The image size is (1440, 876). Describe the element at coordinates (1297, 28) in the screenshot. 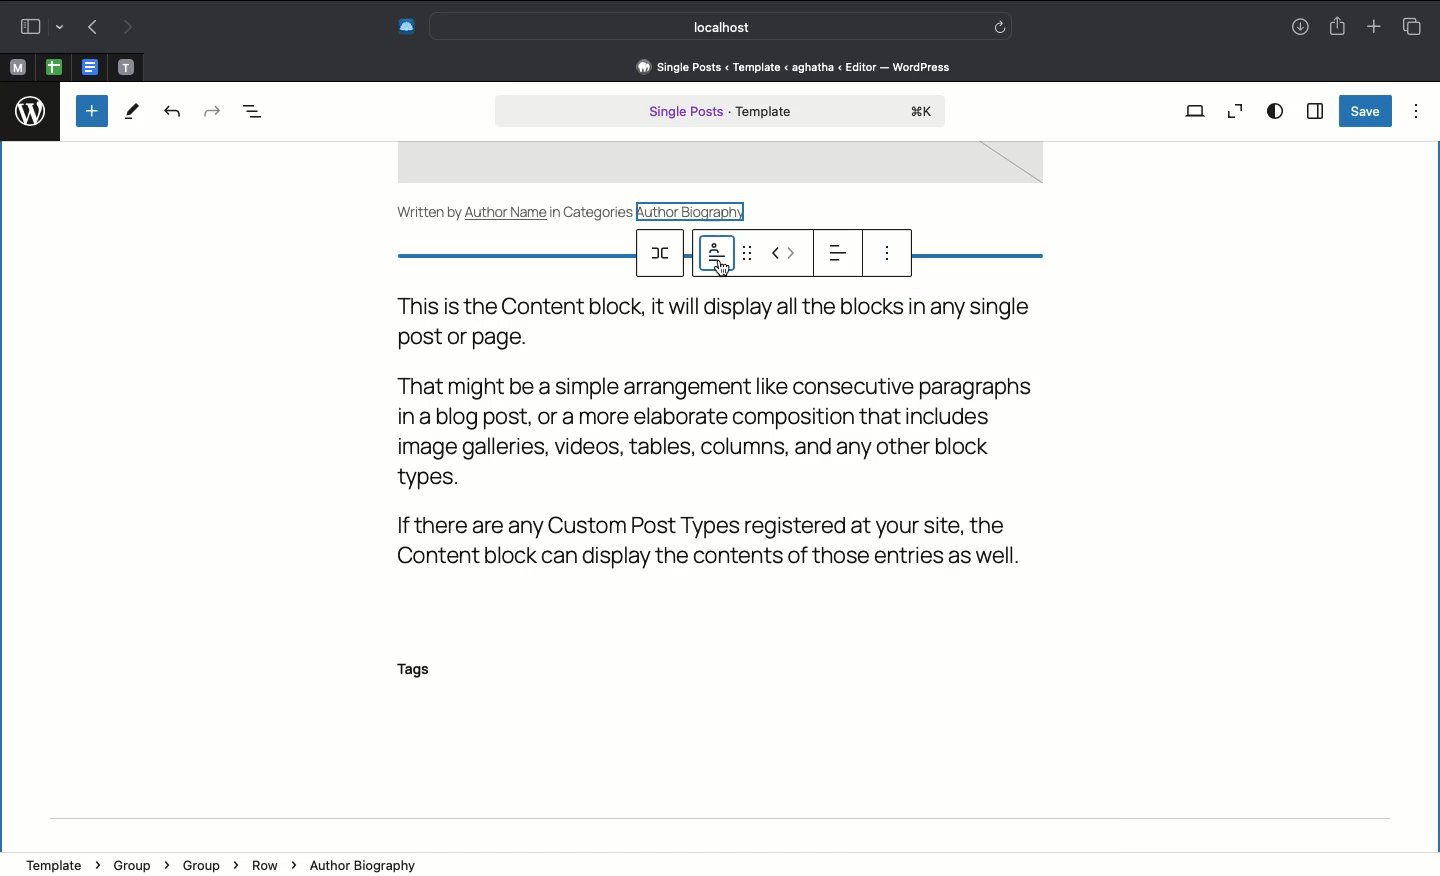

I see `Download` at that location.